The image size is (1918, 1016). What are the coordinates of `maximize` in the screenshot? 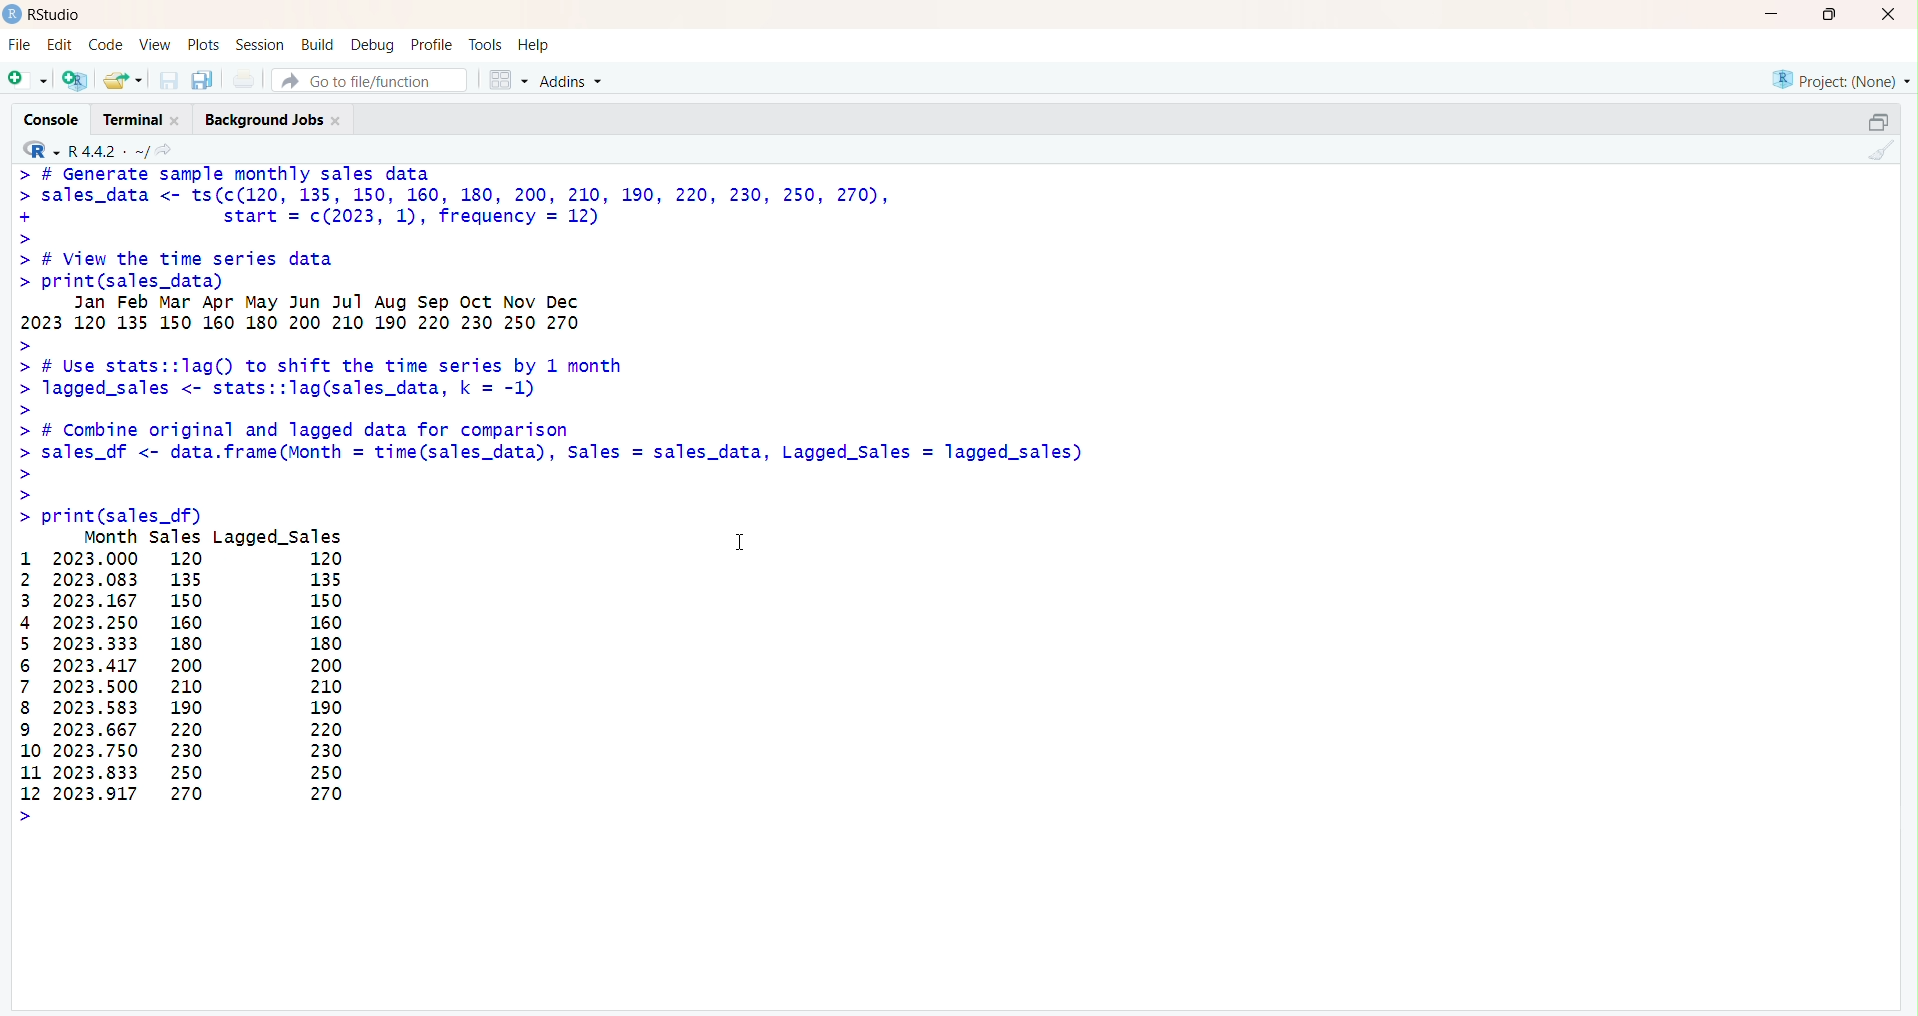 It's located at (1828, 14).